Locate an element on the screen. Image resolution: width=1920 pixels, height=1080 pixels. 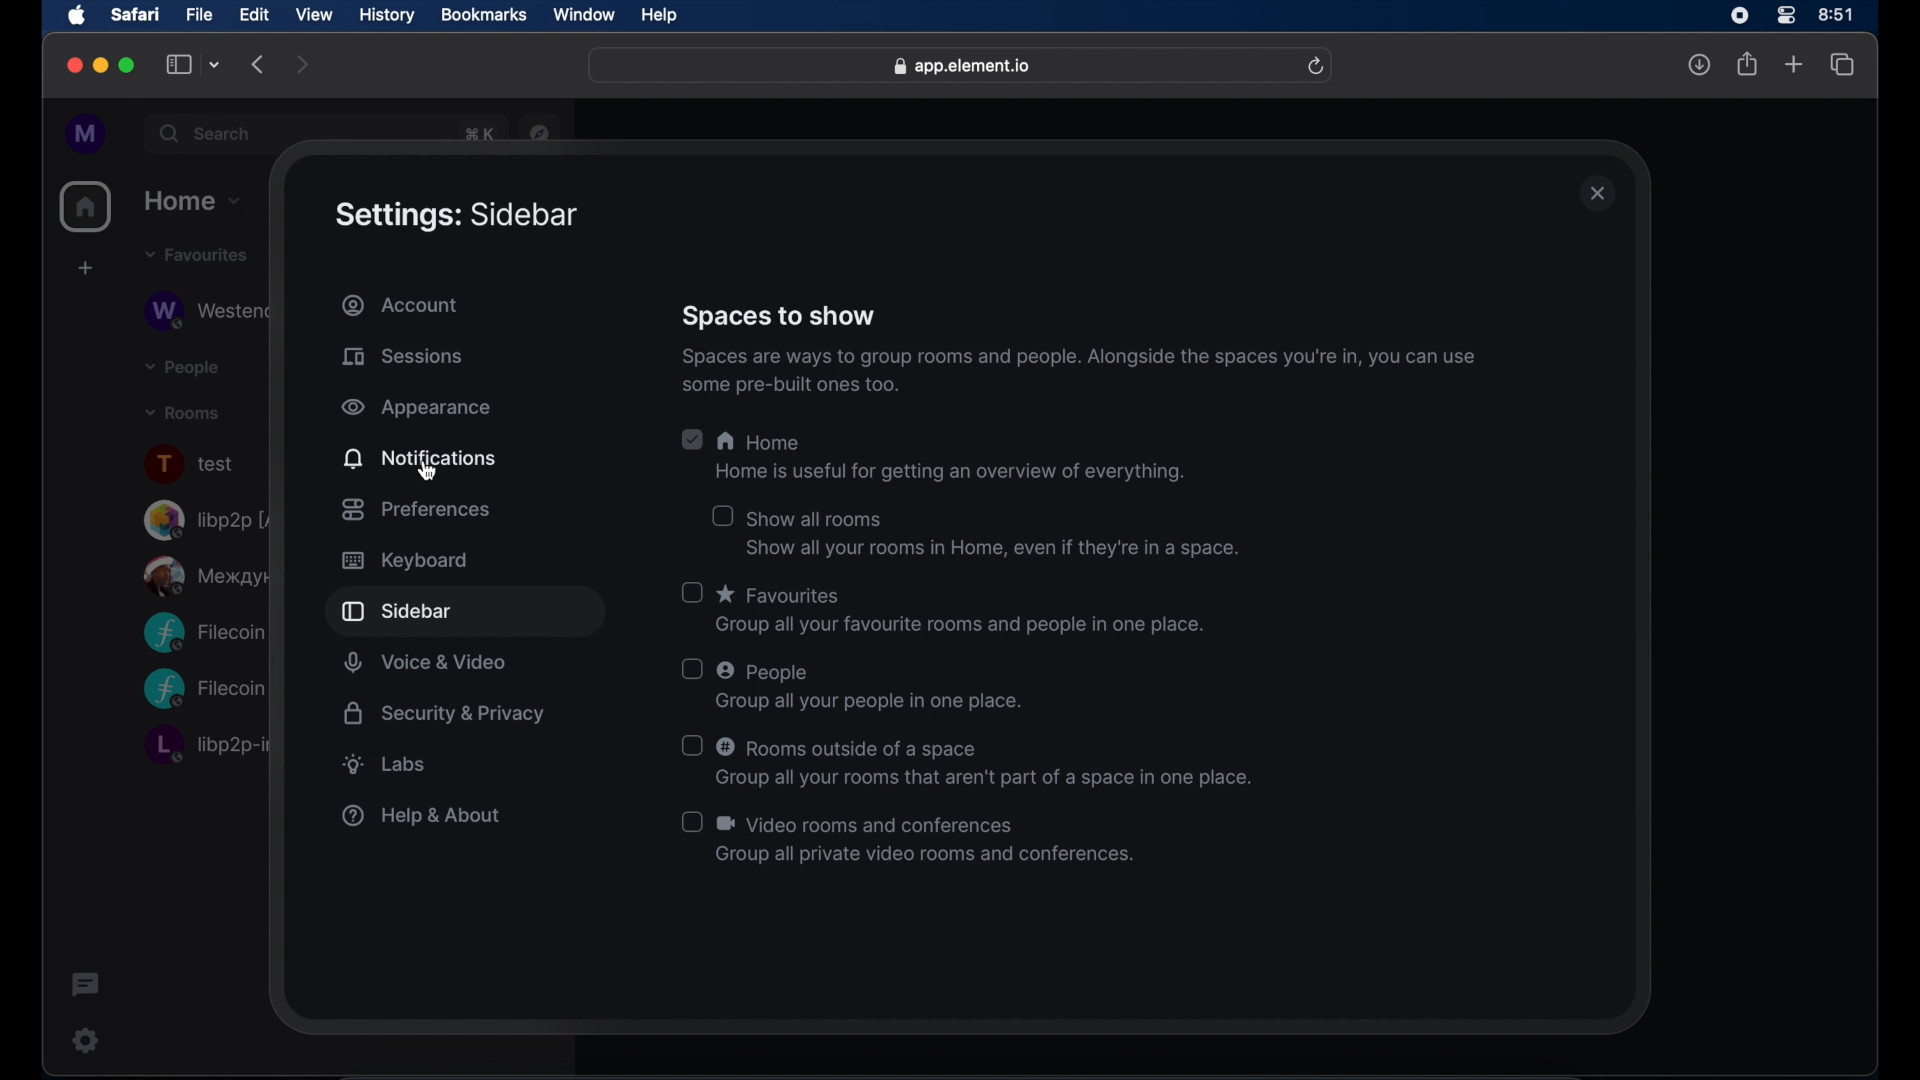
Westend is located at coordinates (210, 310).